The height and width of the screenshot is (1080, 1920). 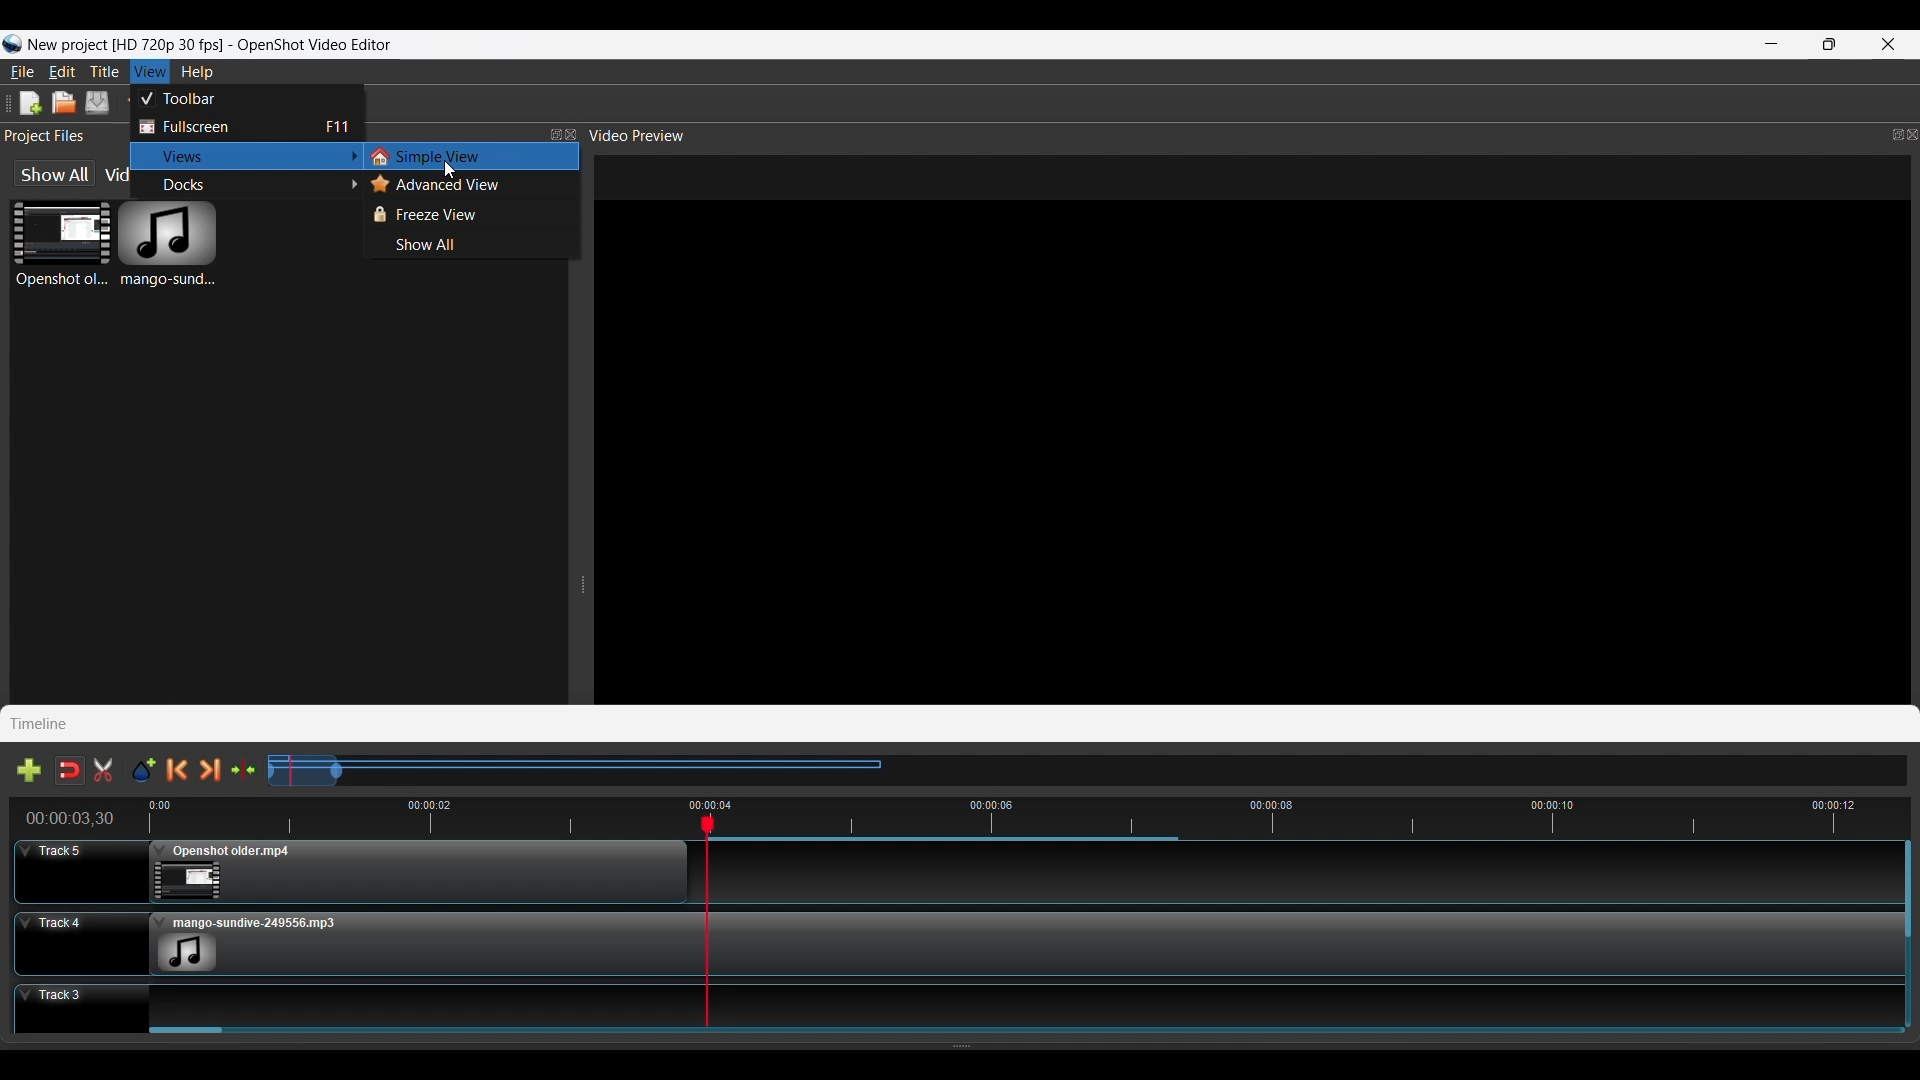 I want to click on Track 4, so click(x=948, y=944).